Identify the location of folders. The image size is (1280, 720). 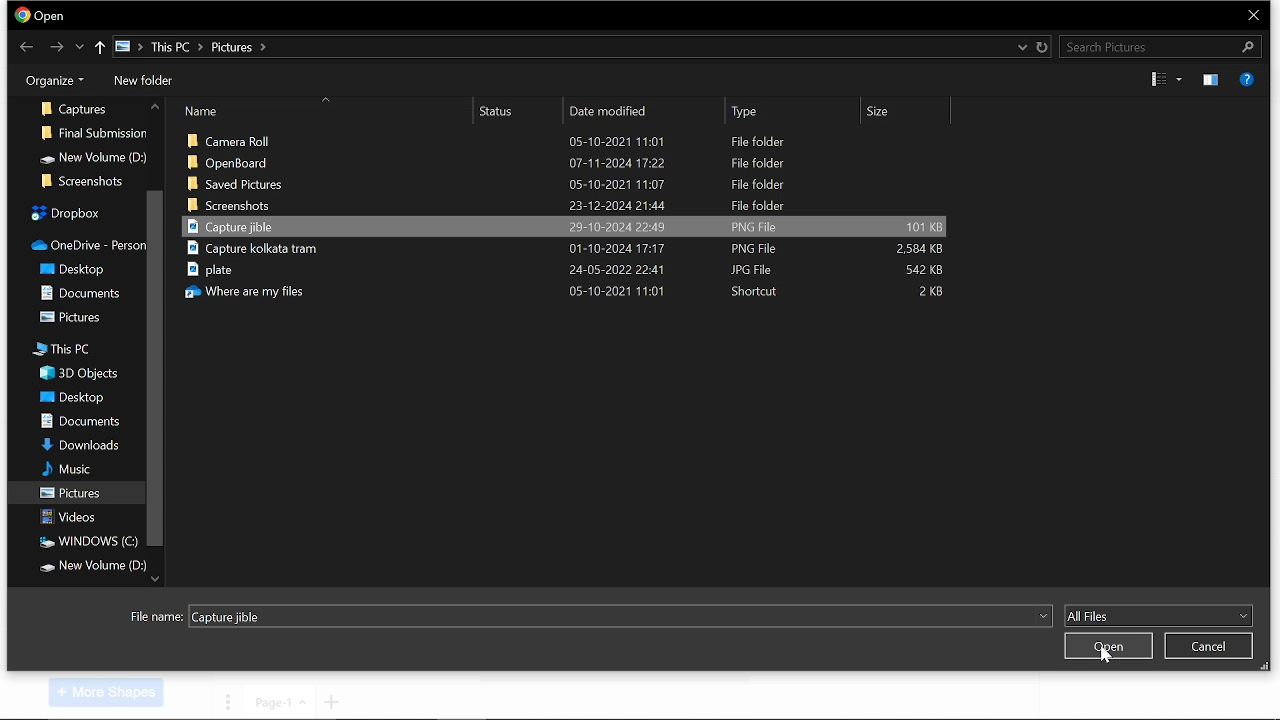
(72, 316).